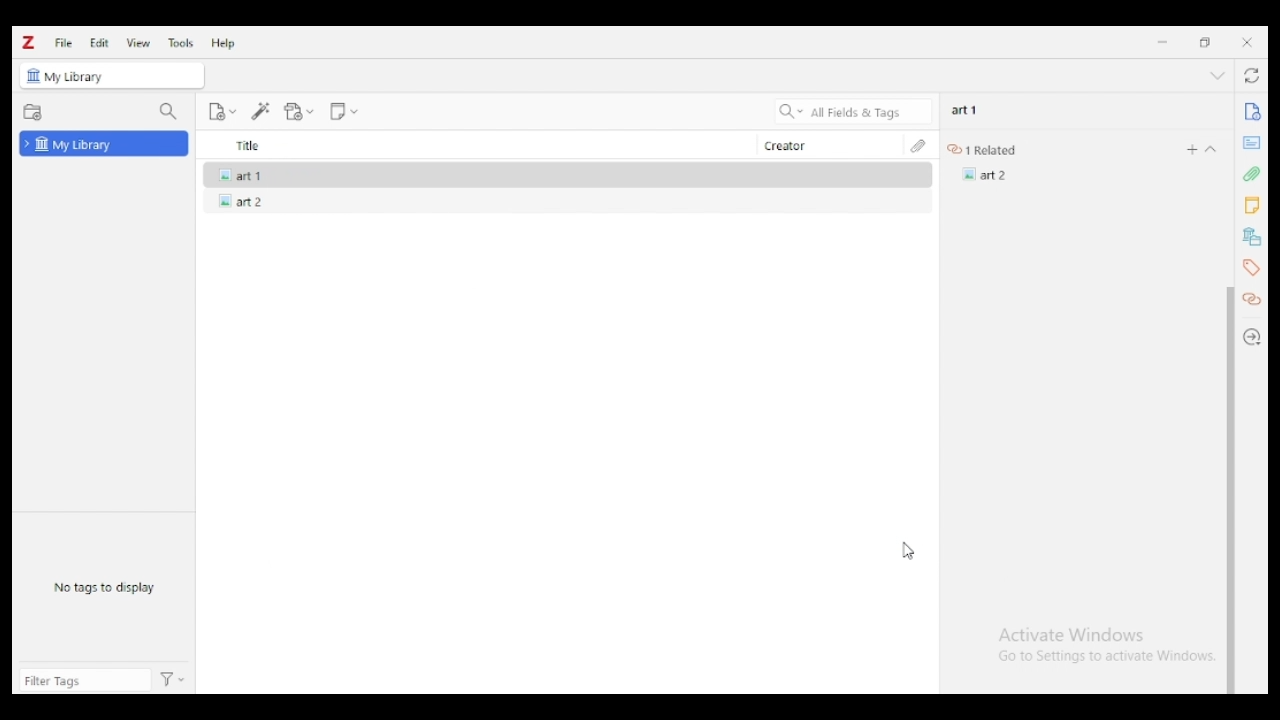 This screenshot has height=720, width=1280. What do you see at coordinates (1250, 237) in the screenshot?
I see `libraries and collections` at bounding box center [1250, 237].